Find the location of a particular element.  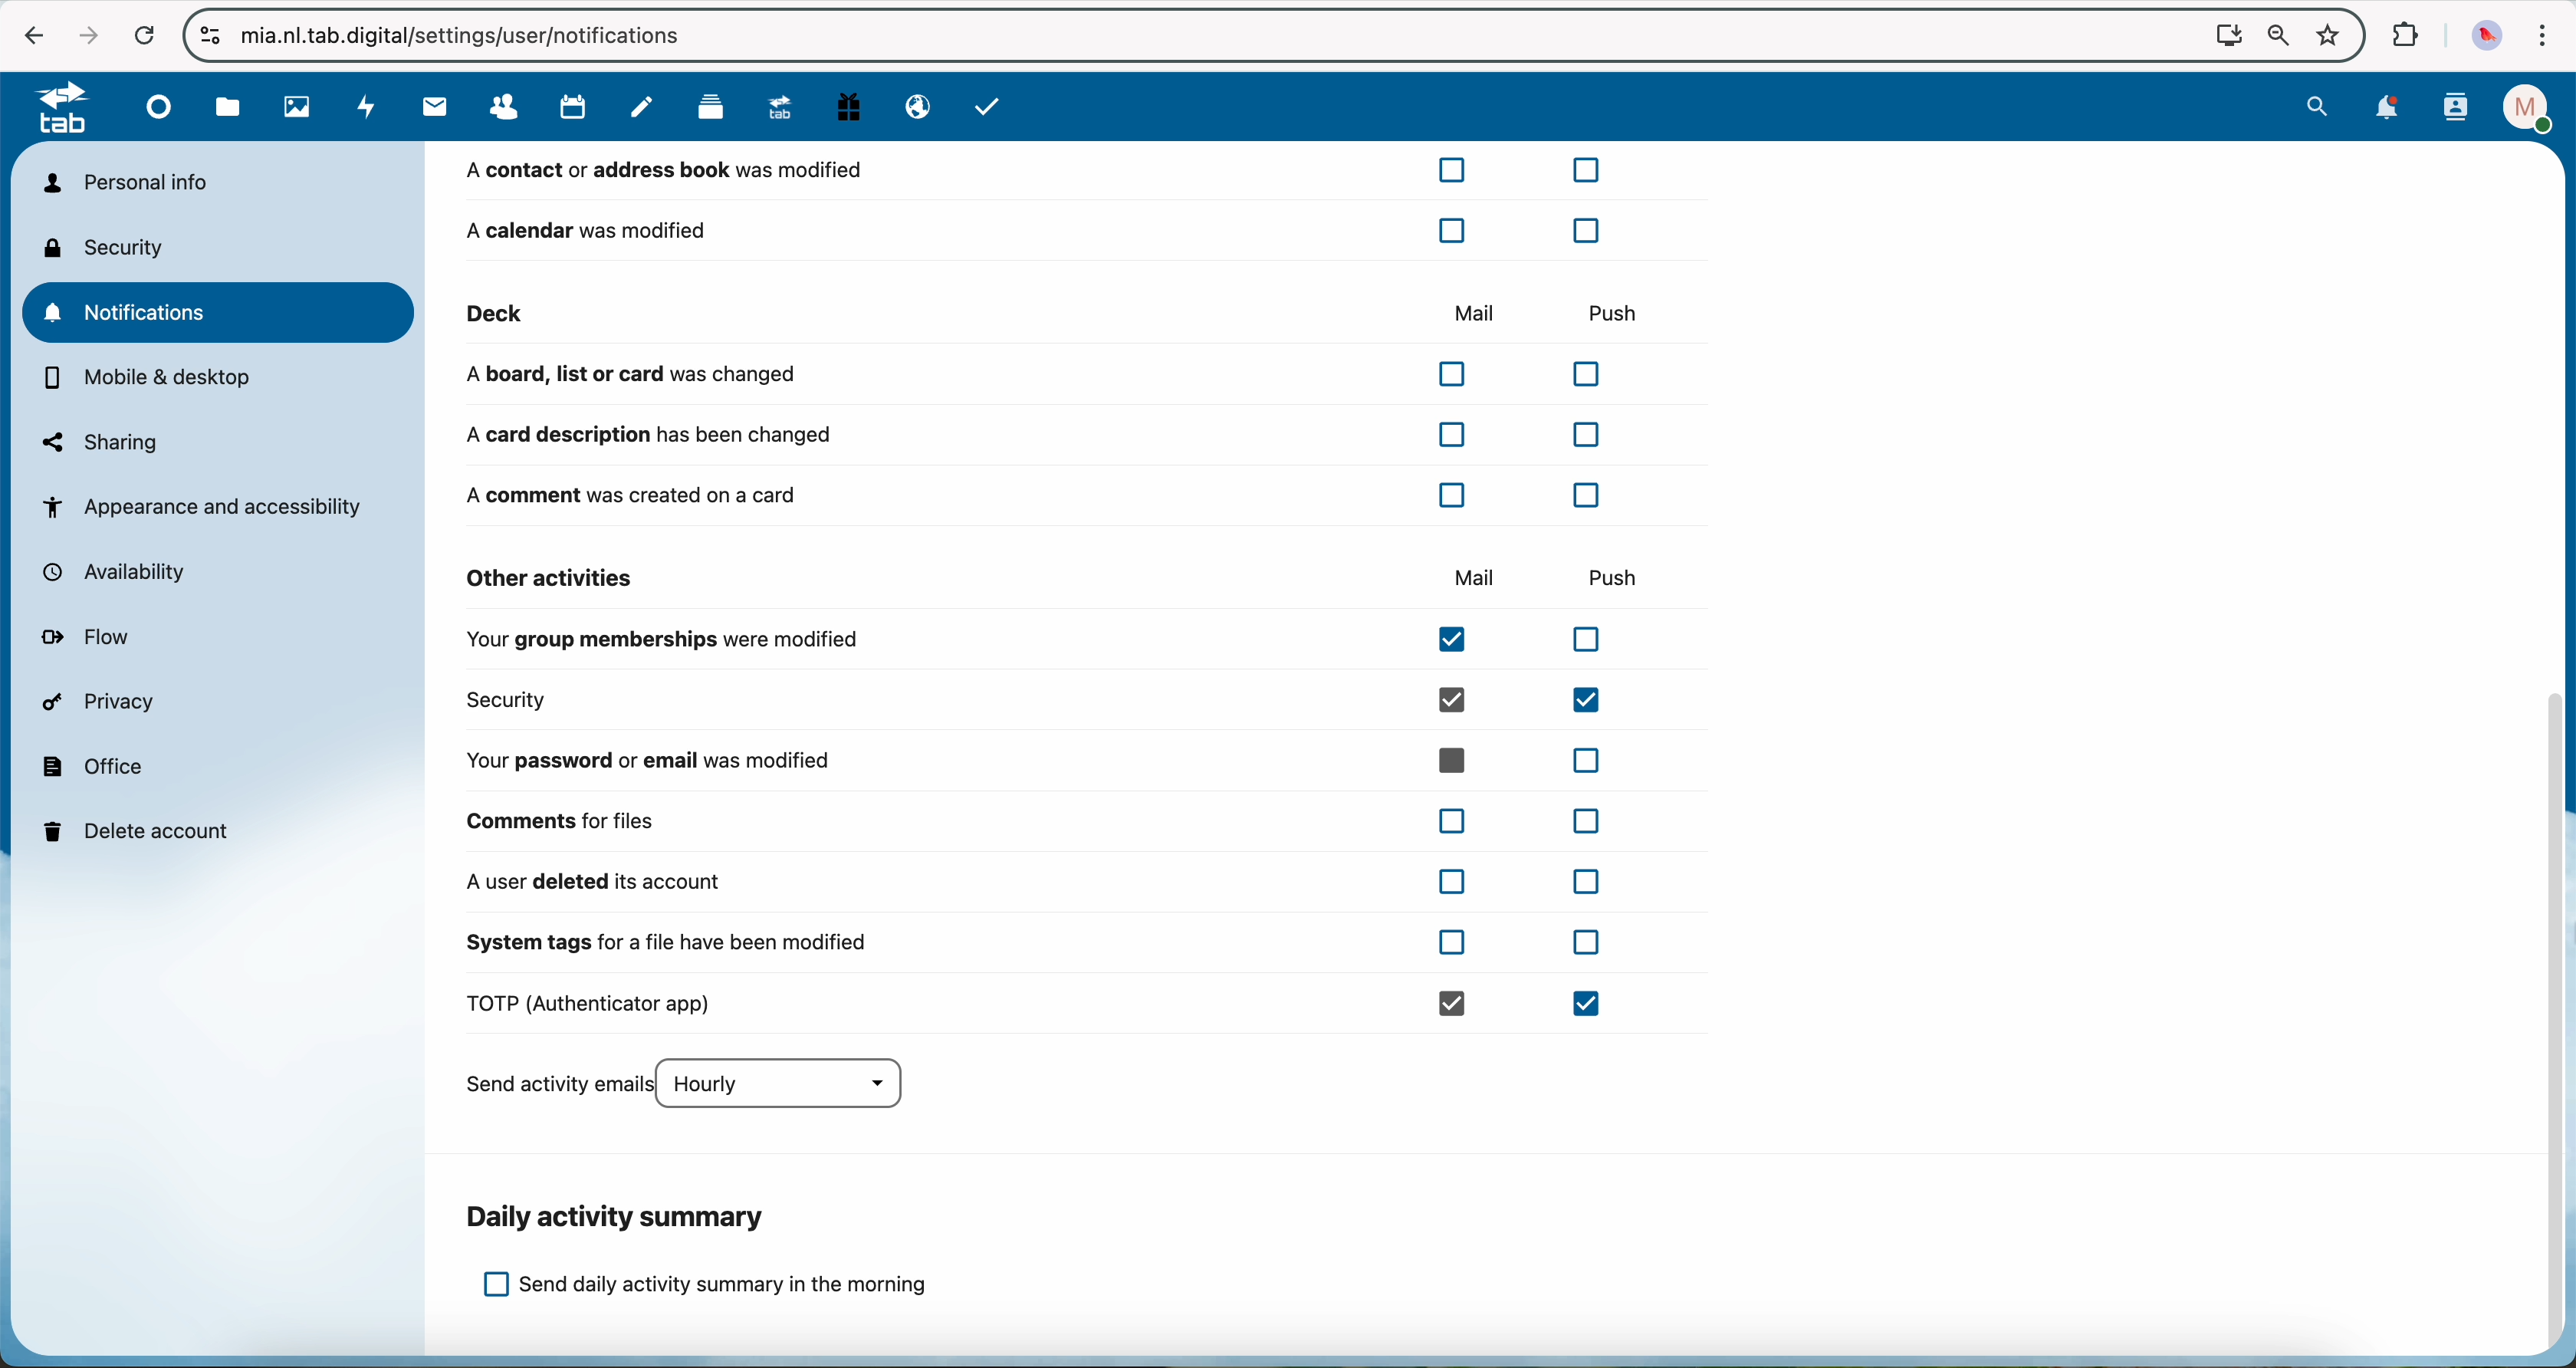

push is located at coordinates (1611, 306).